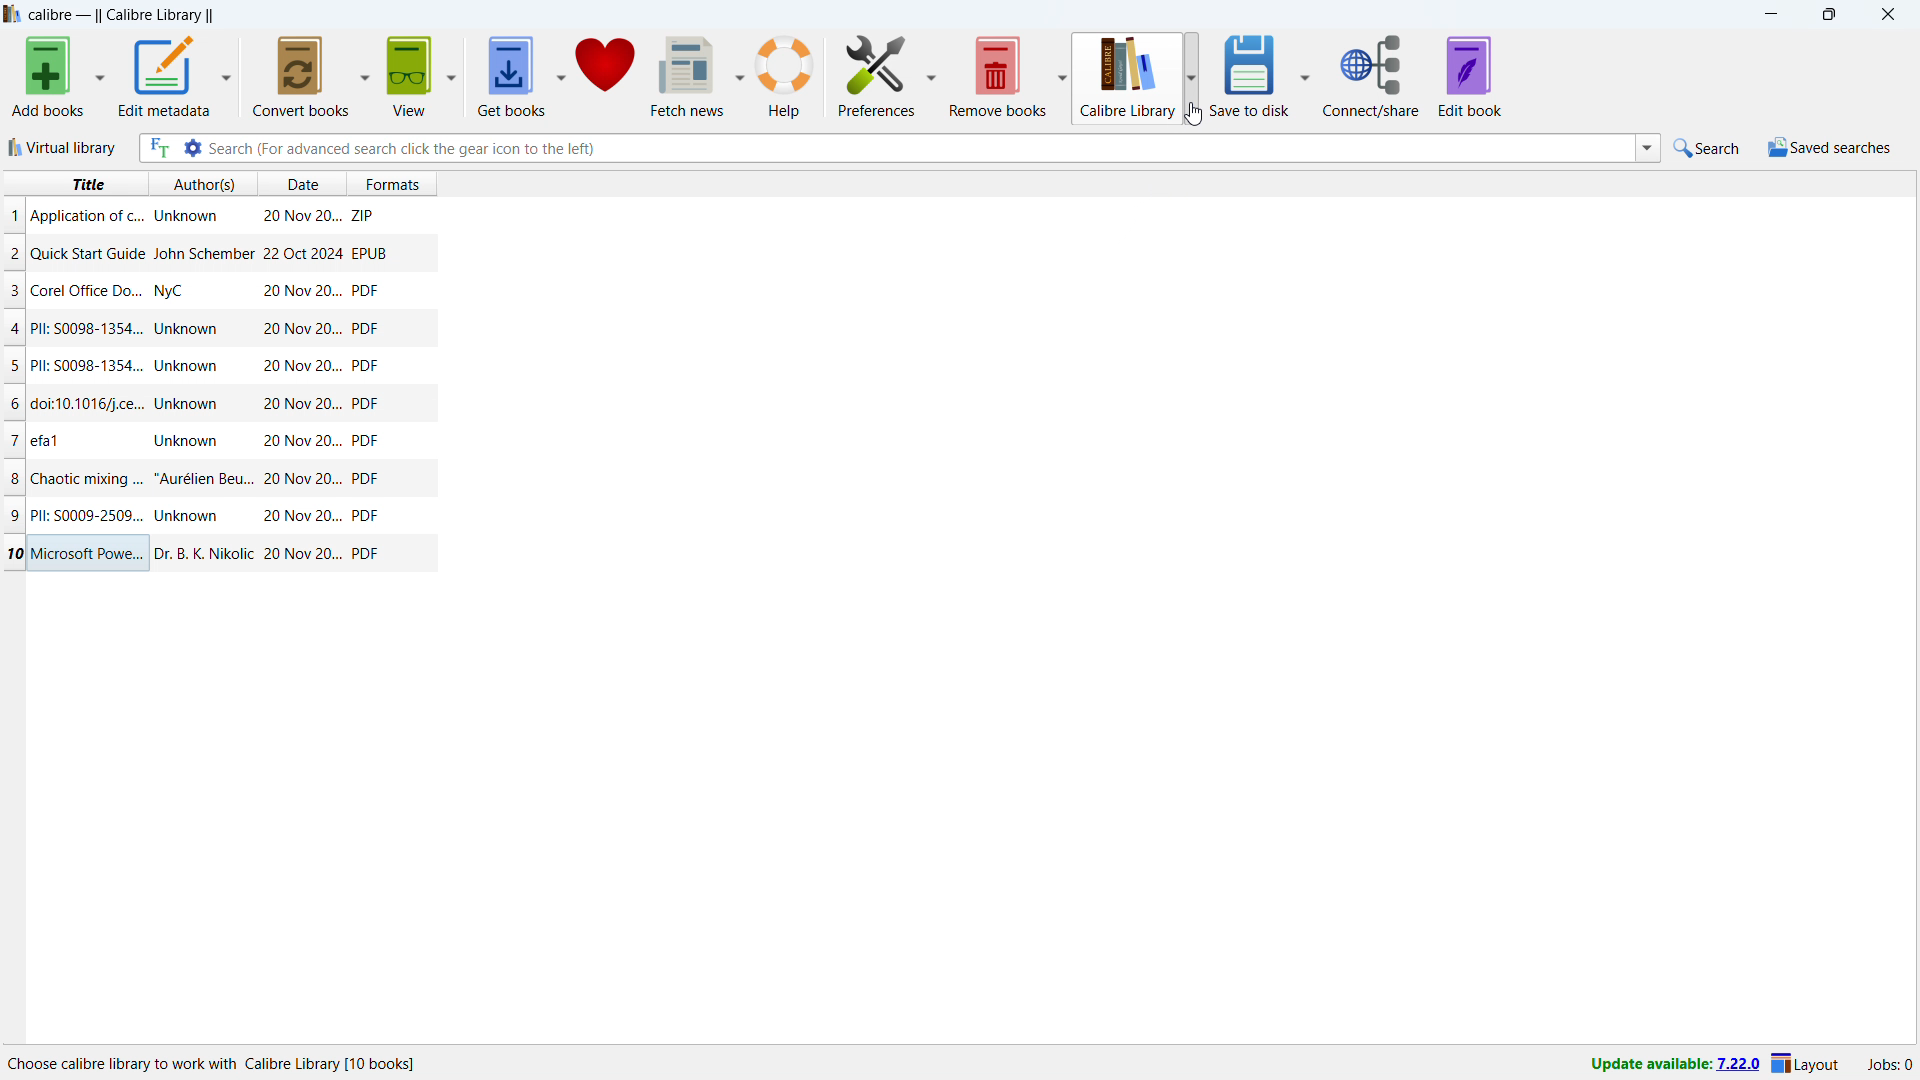 This screenshot has width=1920, height=1080. I want to click on preferences options, so click(933, 73).